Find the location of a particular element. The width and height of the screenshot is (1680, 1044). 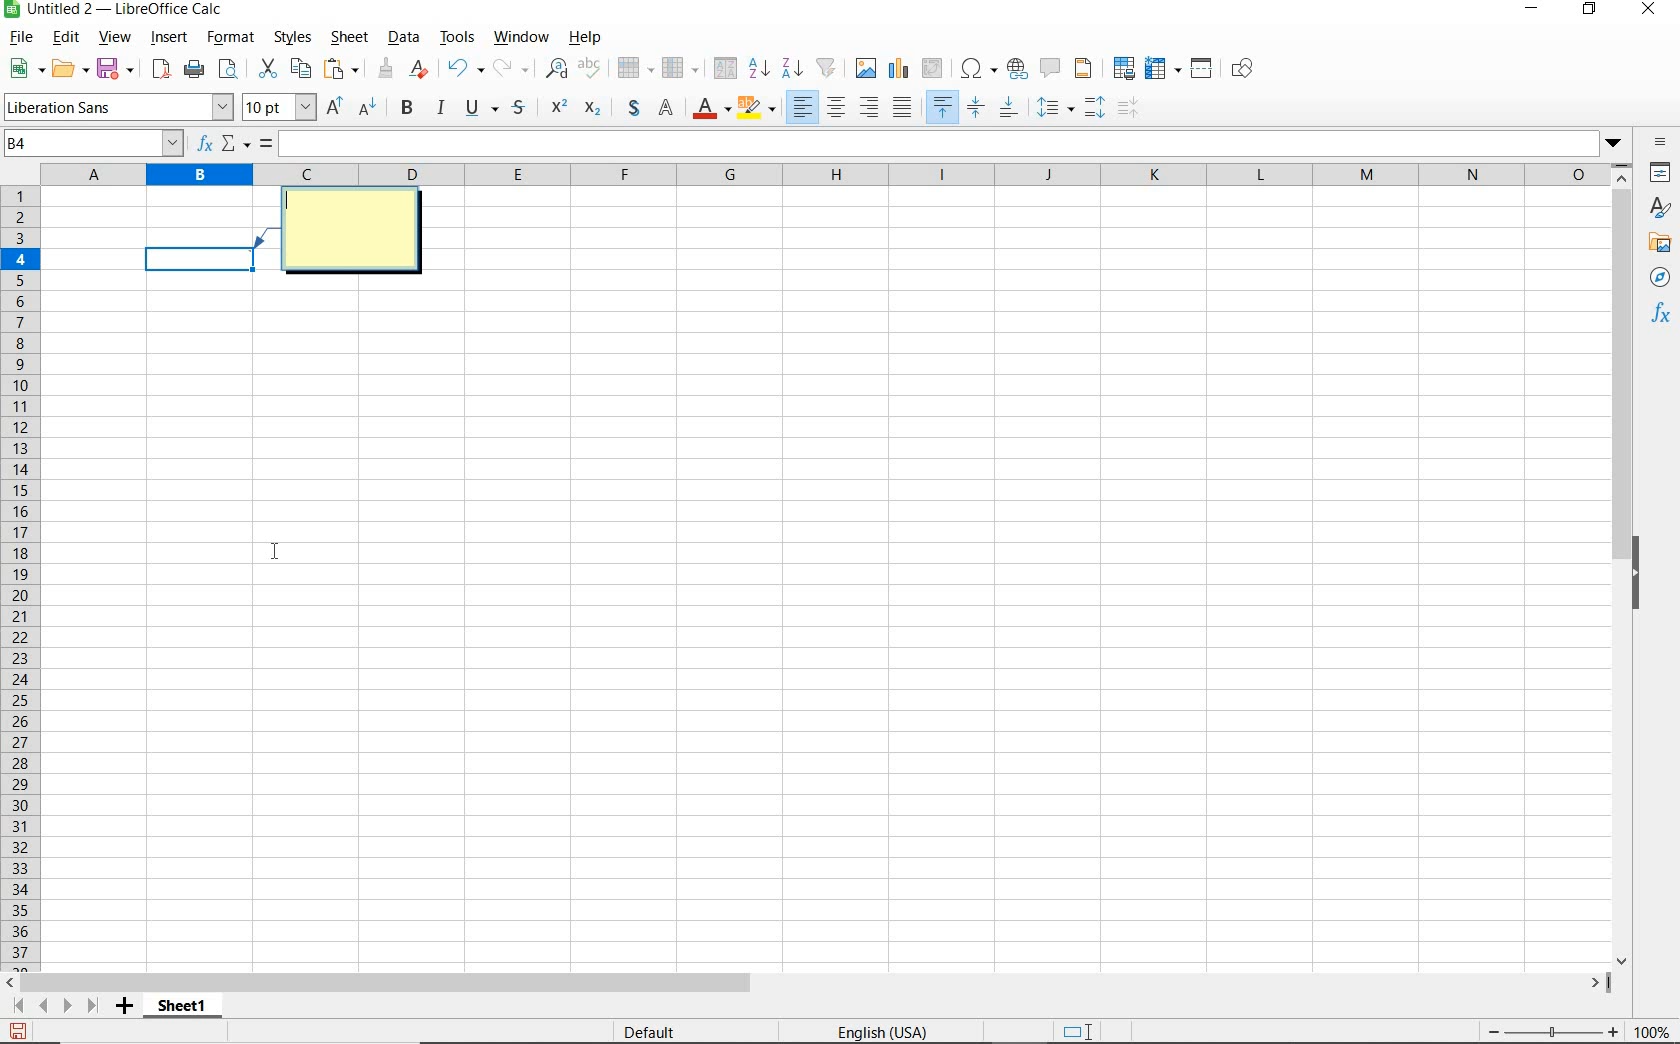

insert special charaacters is located at coordinates (978, 68).